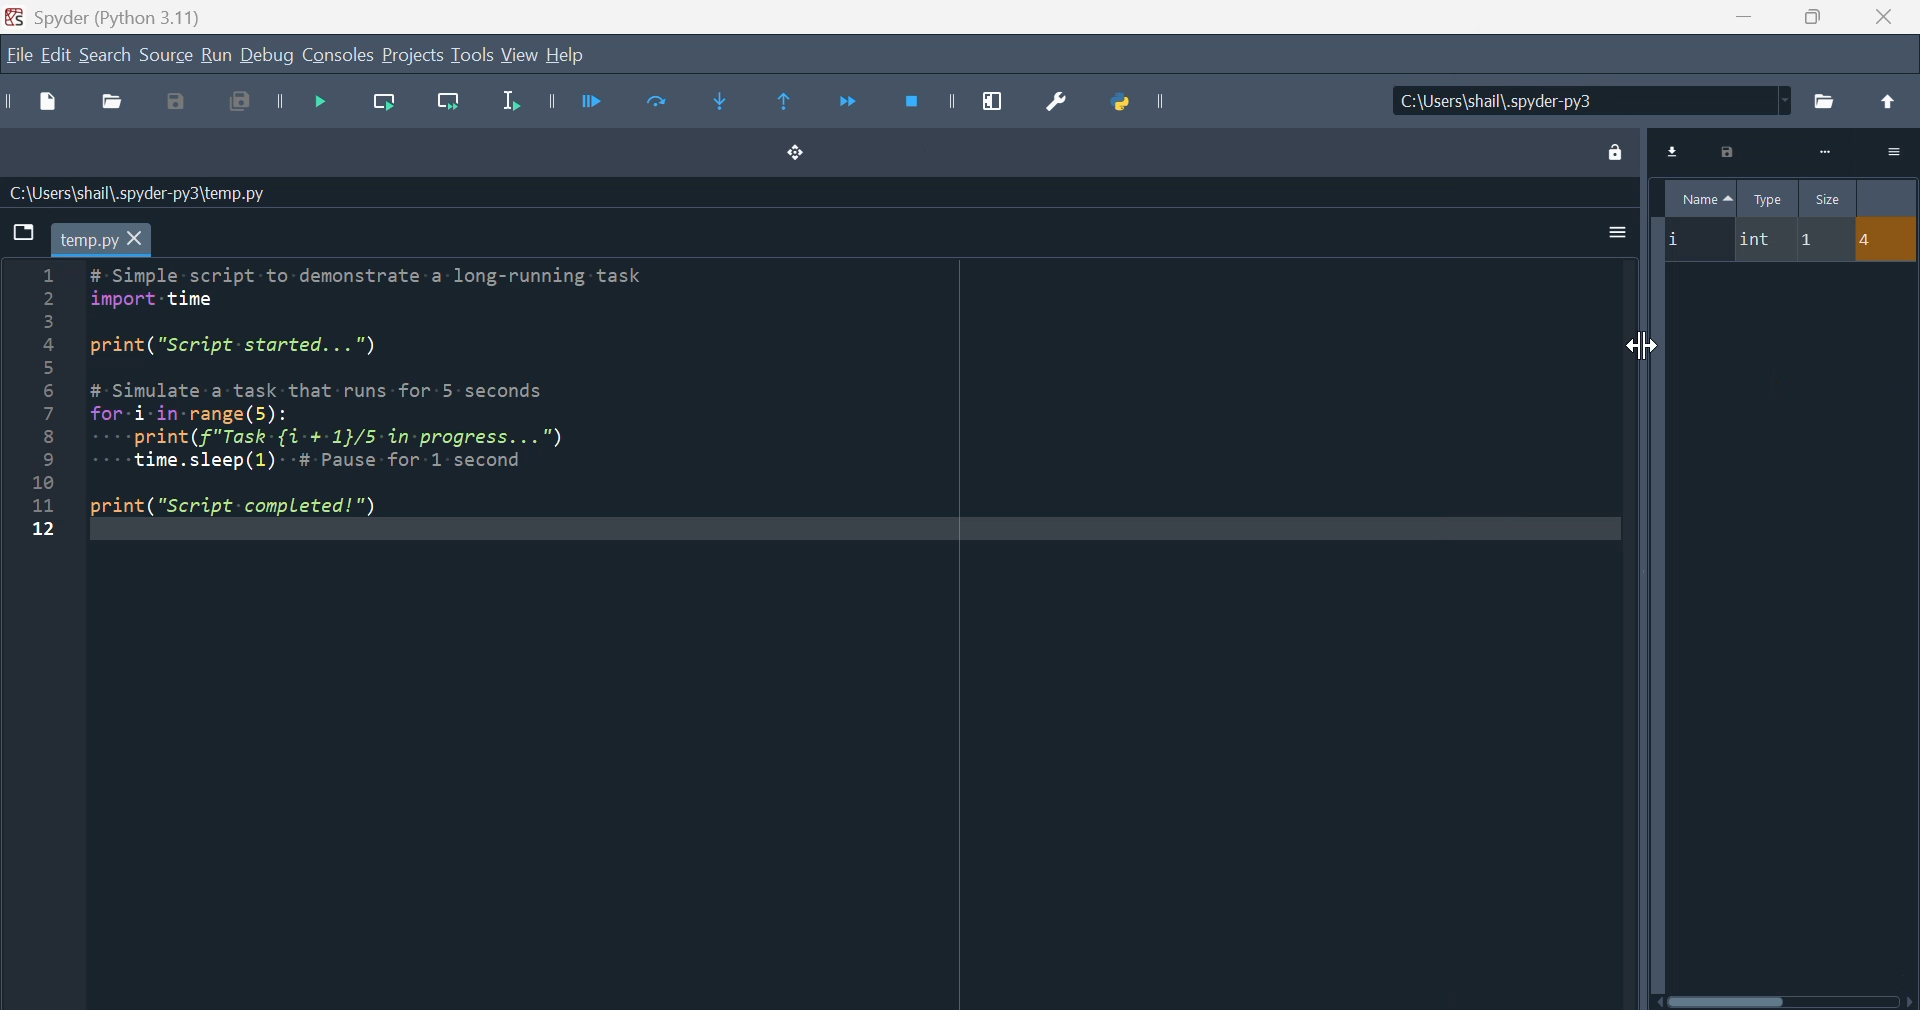 The height and width of the screenshot is (1010, 1920). Describe the element at coordinates (1701, 197) in the screenshot. I see `Name` at that location.